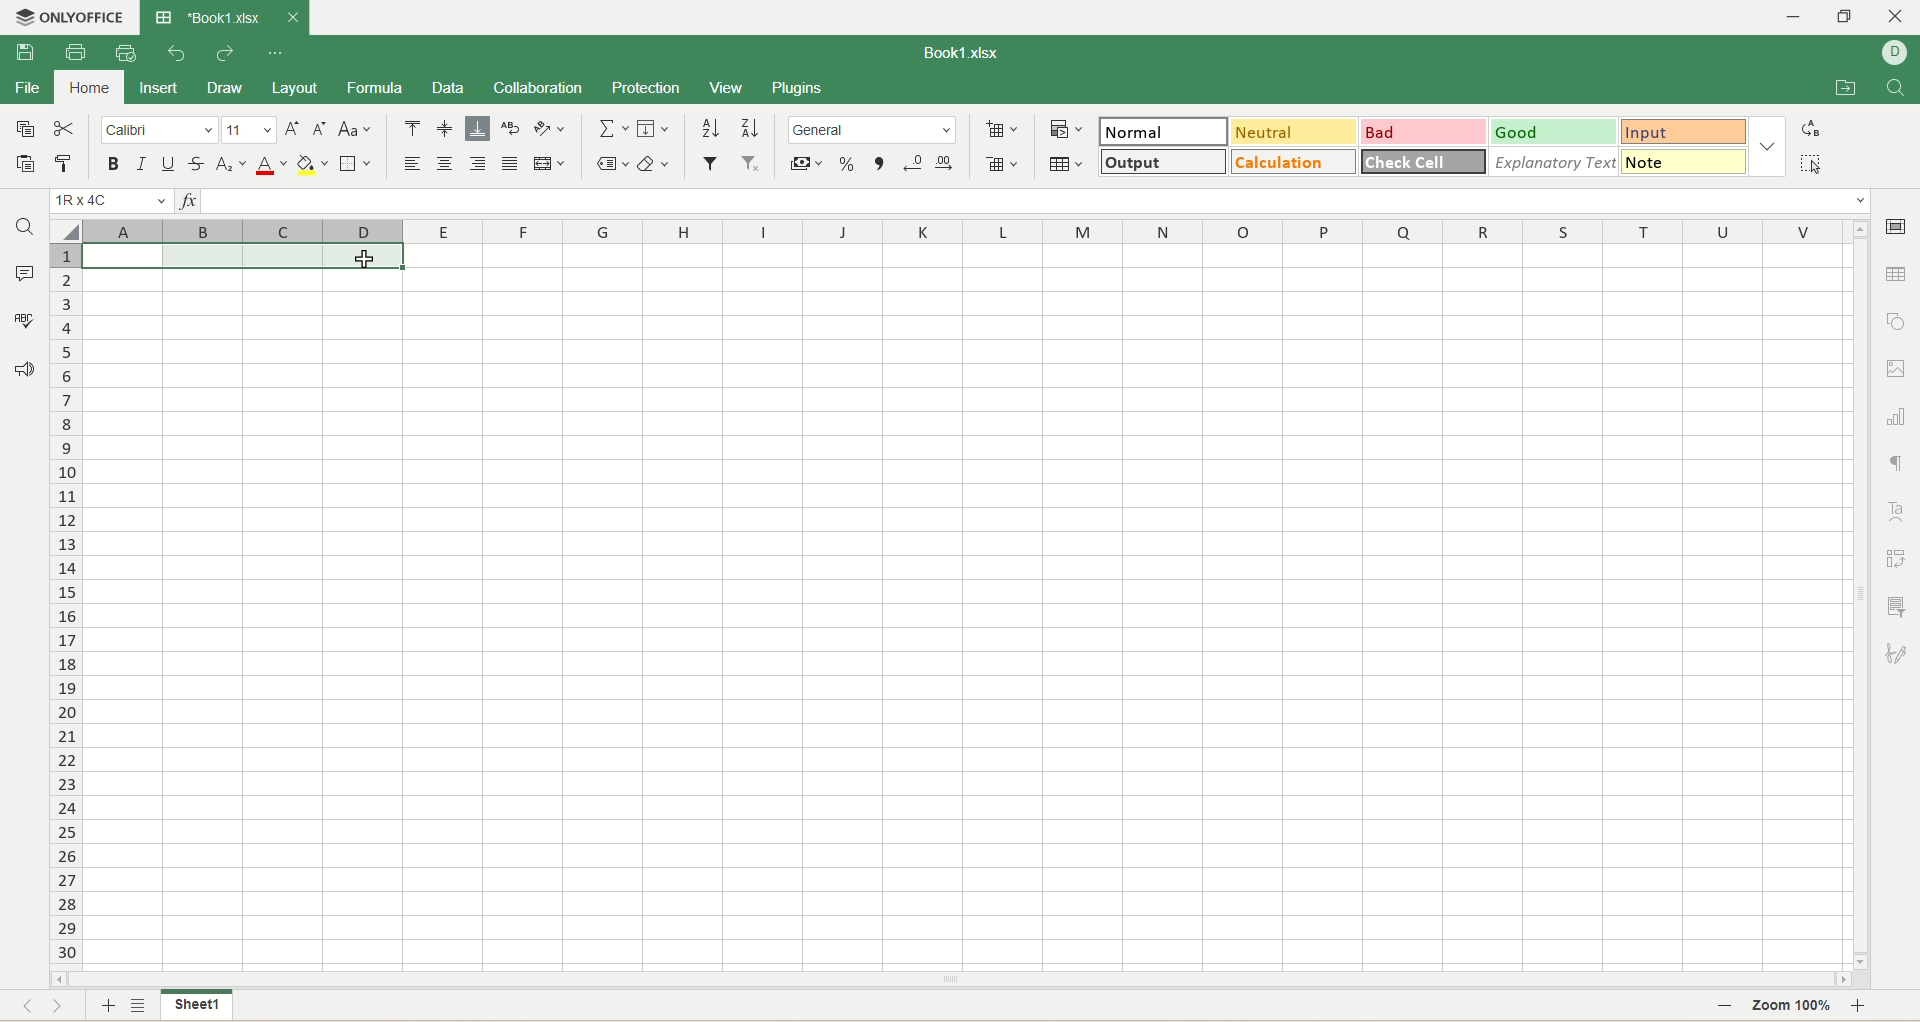  What do you see at coordinates (959, 228) in the screenshot?
I see `column name` at bounding box center [959, 228].